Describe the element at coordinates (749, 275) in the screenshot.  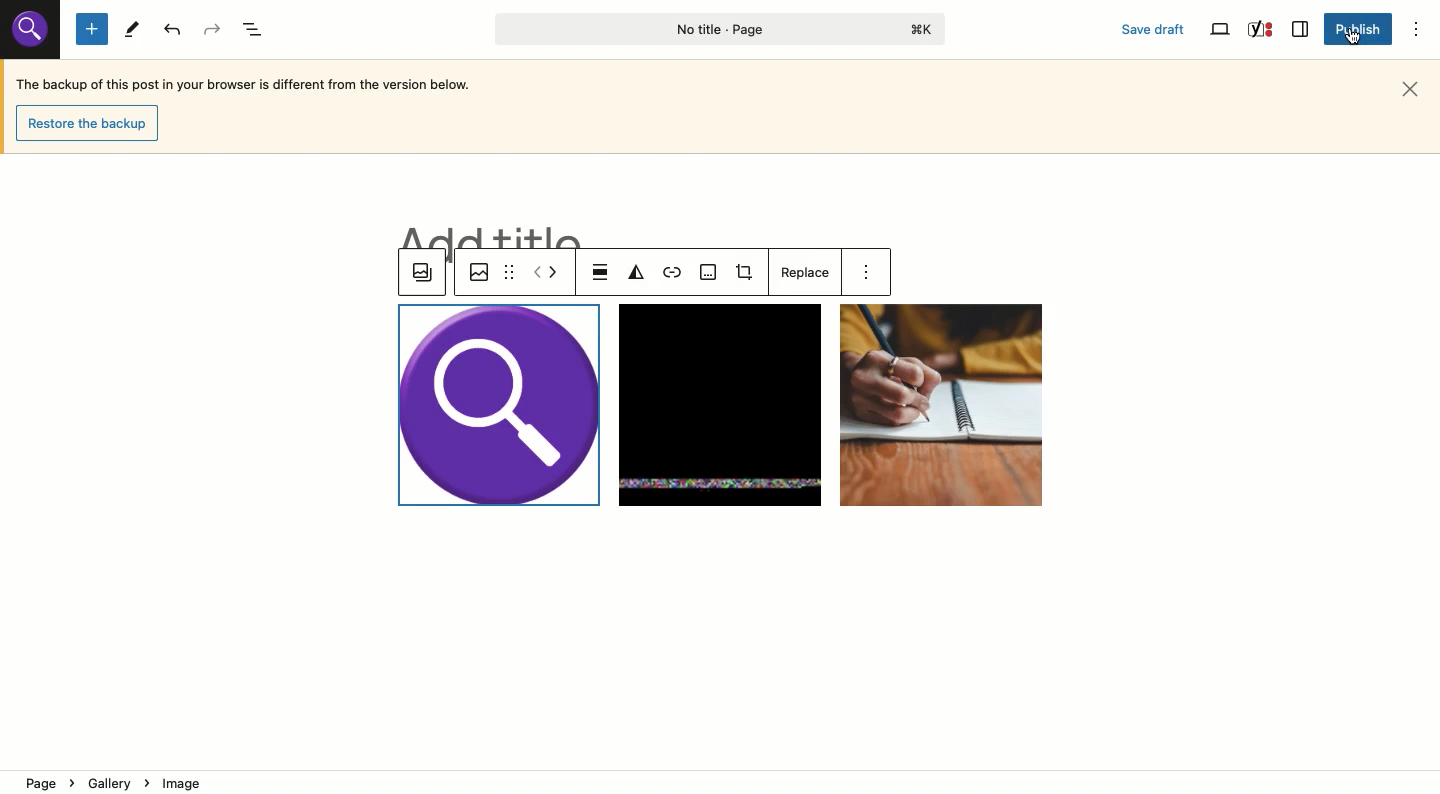
I see `Crop` at that location.